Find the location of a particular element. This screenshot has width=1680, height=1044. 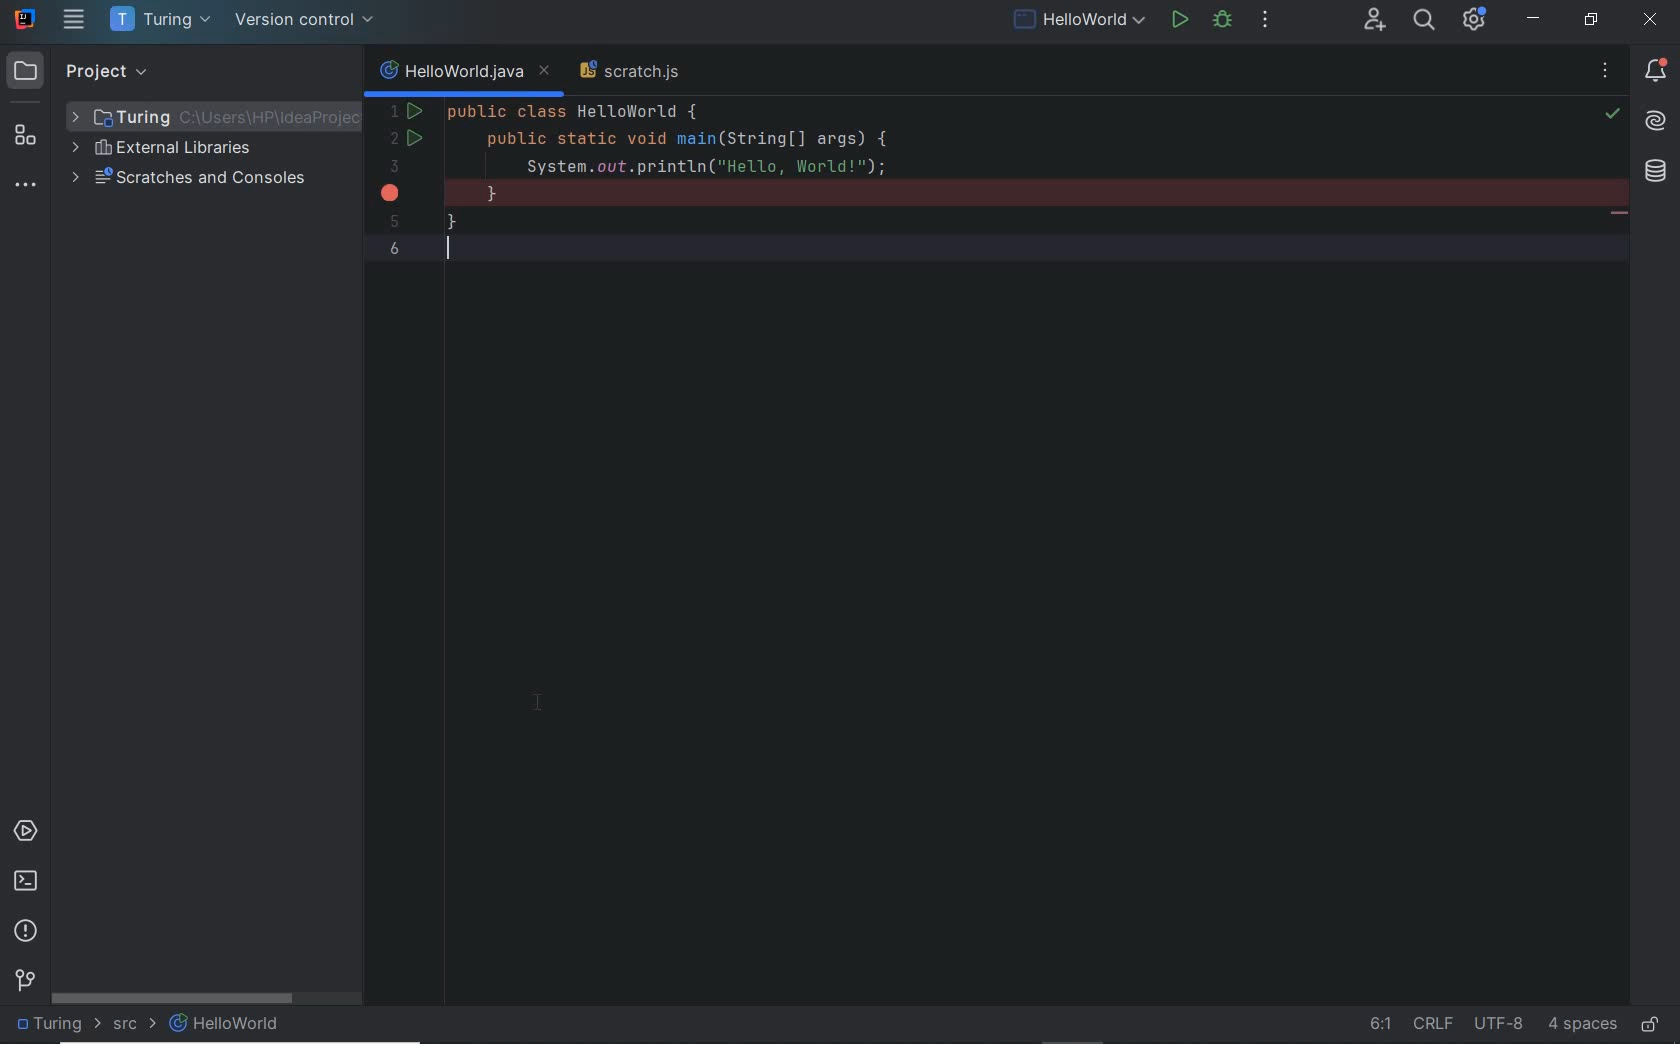

3 is located at coordinates (393, 166).